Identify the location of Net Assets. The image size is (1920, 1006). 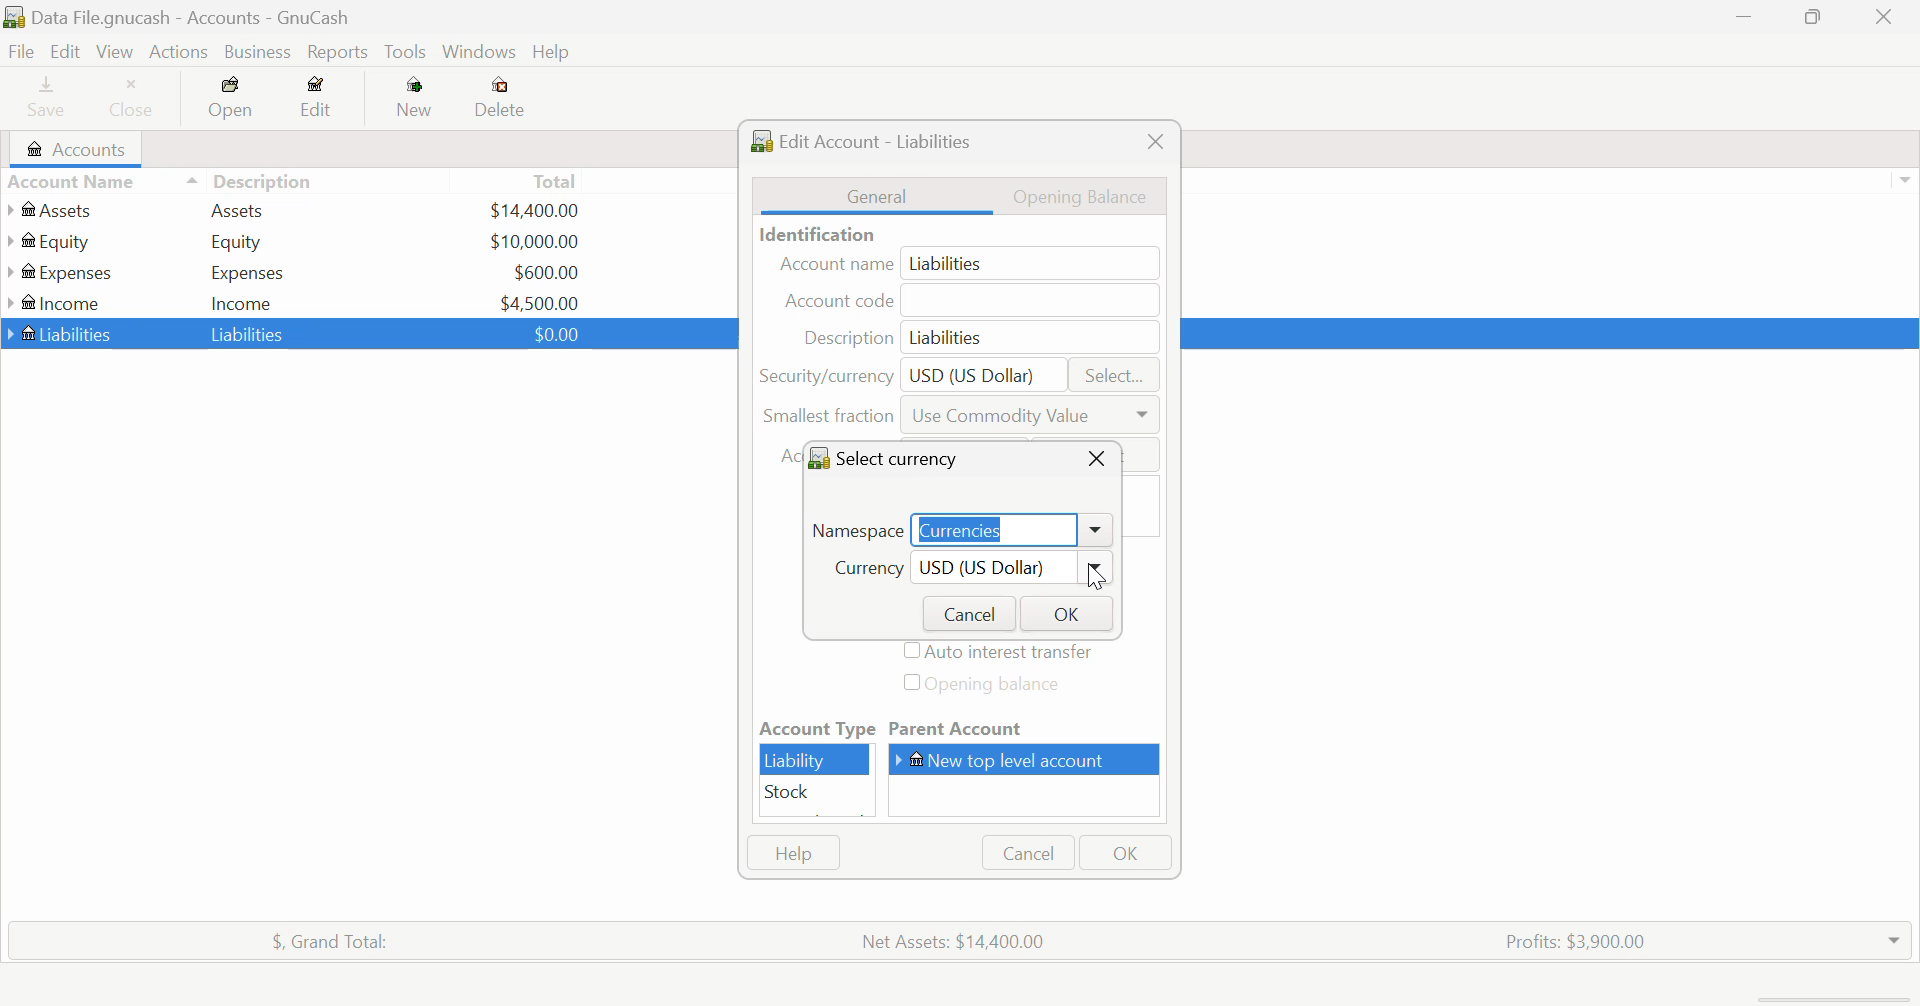
(958, 941).